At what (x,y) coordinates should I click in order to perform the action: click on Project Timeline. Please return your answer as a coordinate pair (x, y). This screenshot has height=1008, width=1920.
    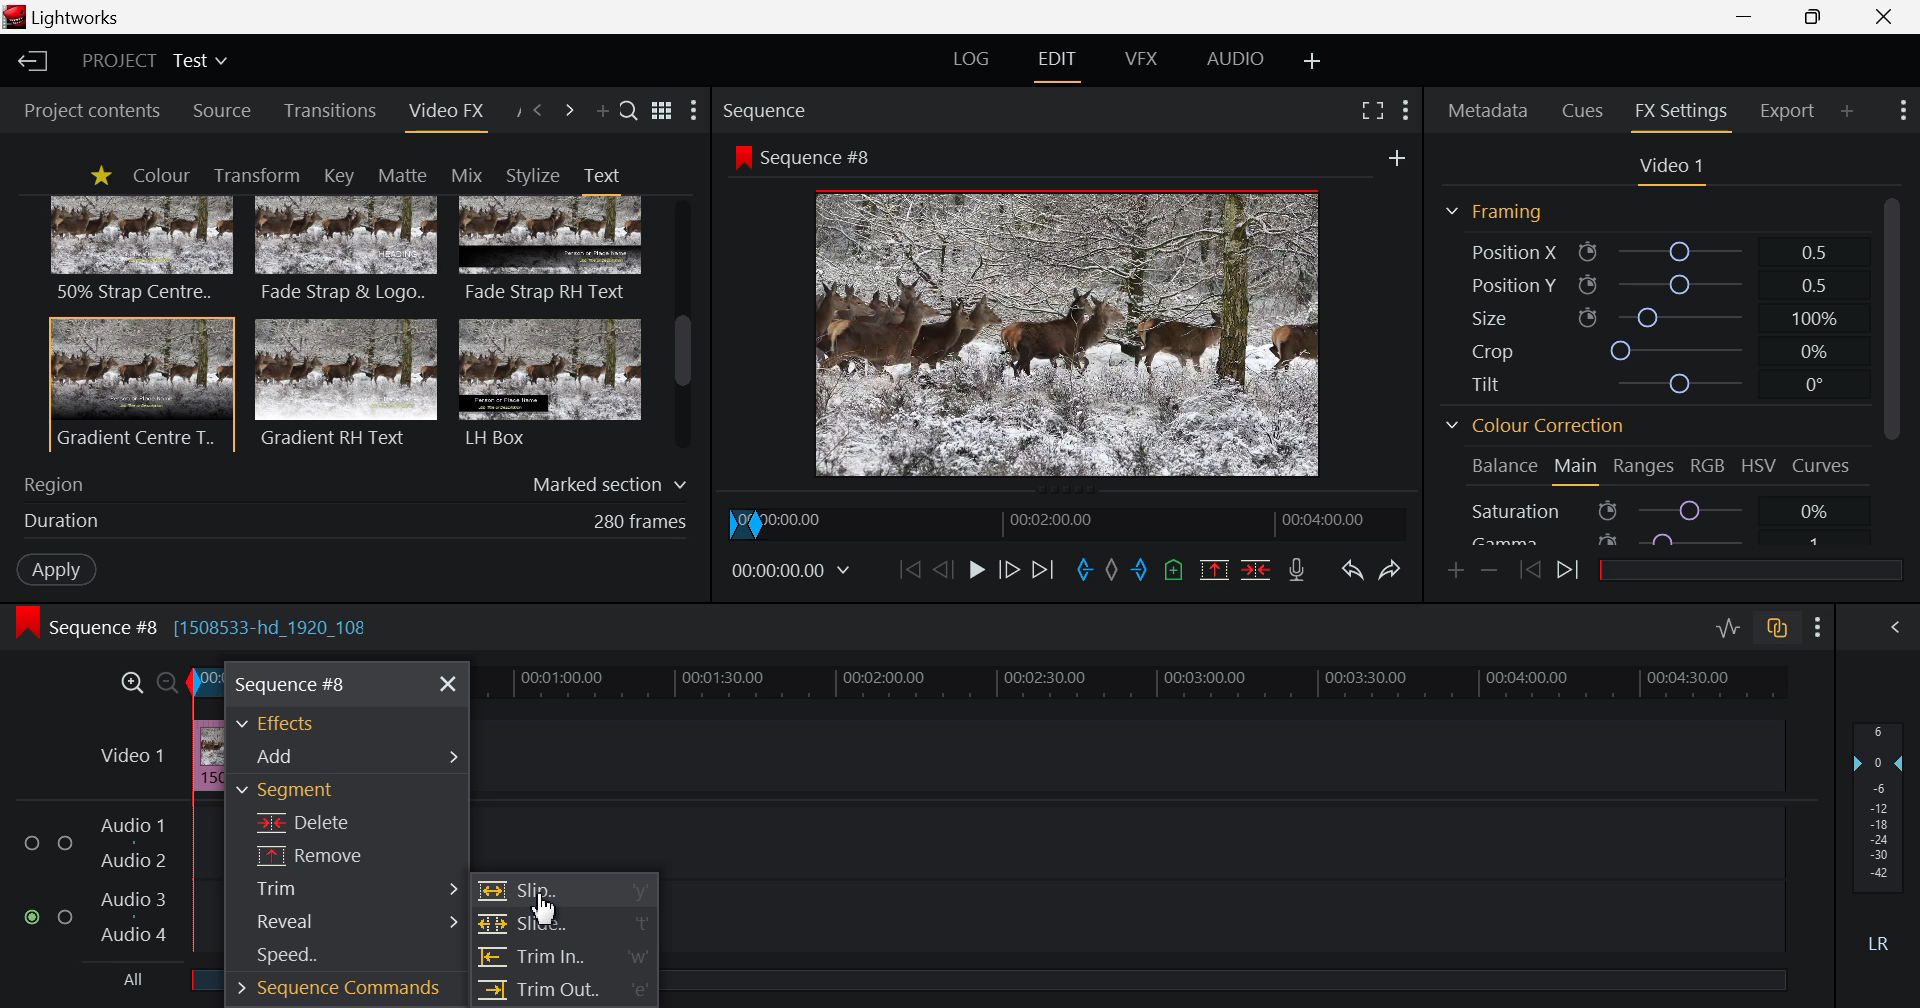
    Looking at the image, I should click on (1124, 683).